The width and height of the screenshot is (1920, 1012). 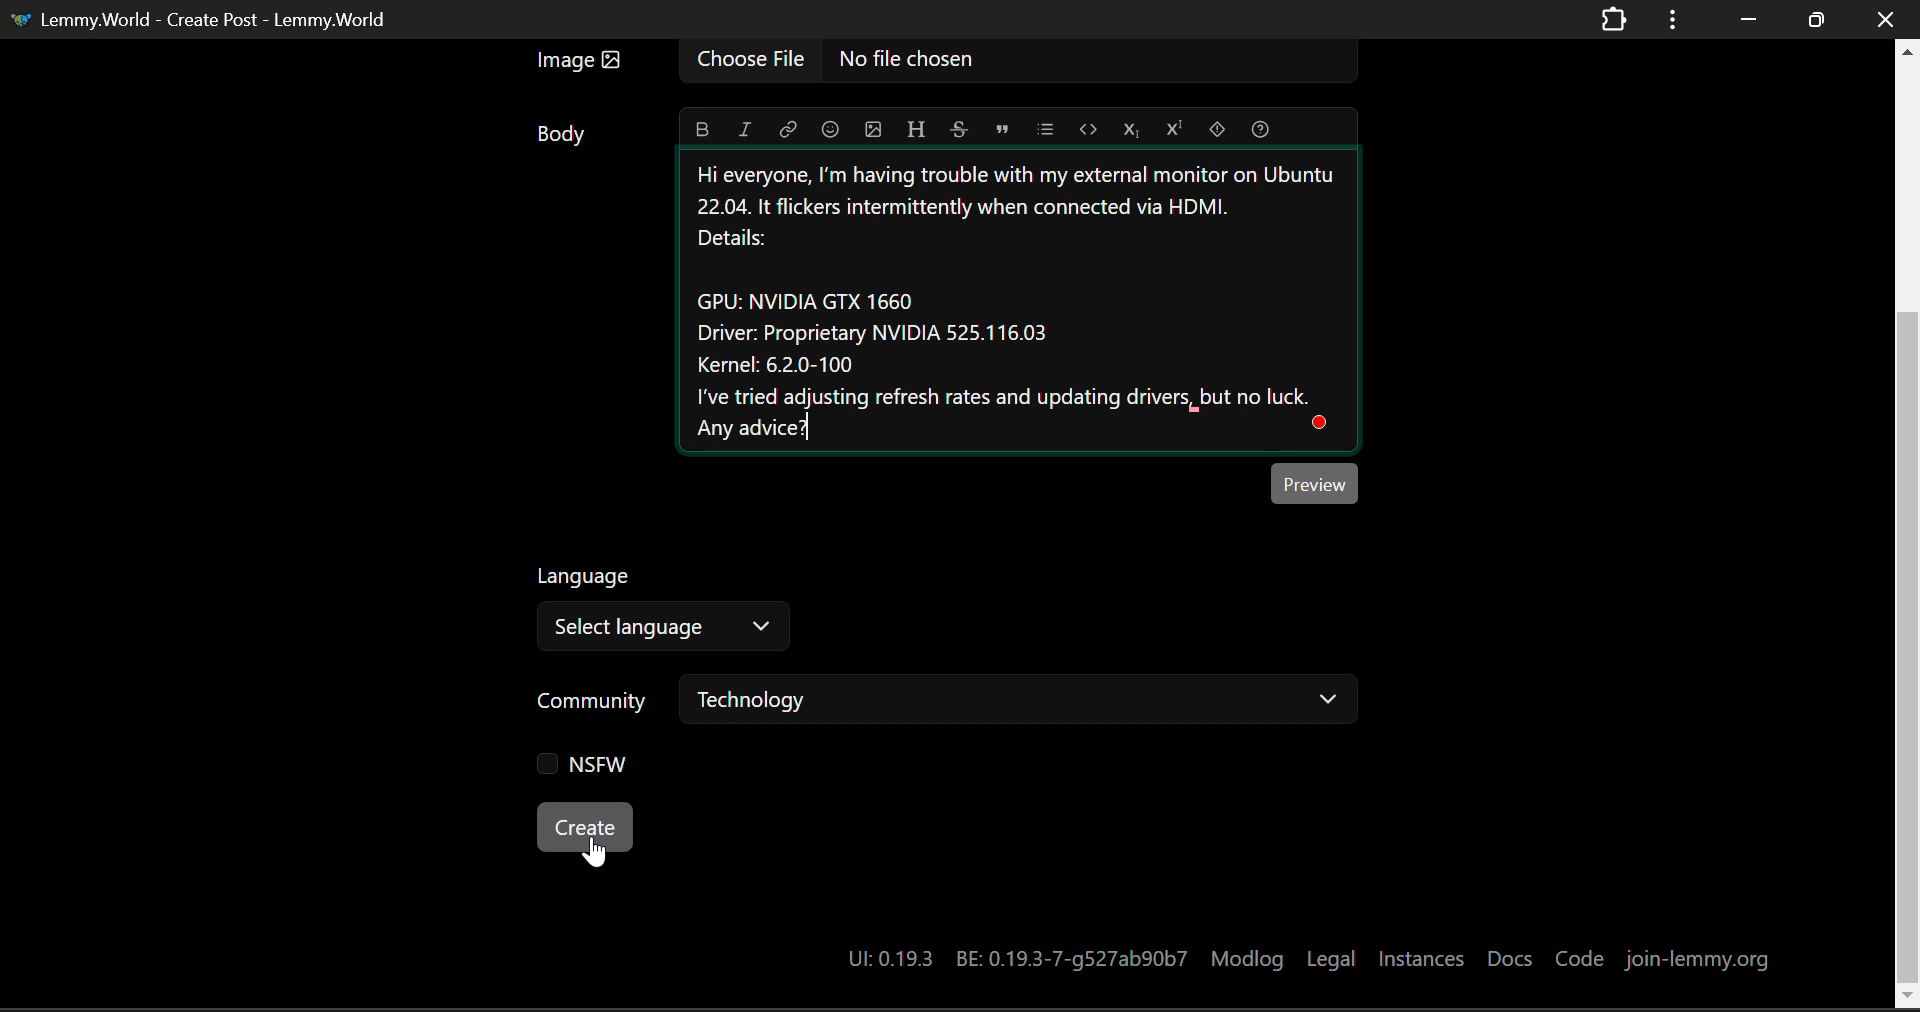 What do you see at coordinates (829, 128) in the screenshot?
I see `Insert Emoji` at bounding box center [829, 128].